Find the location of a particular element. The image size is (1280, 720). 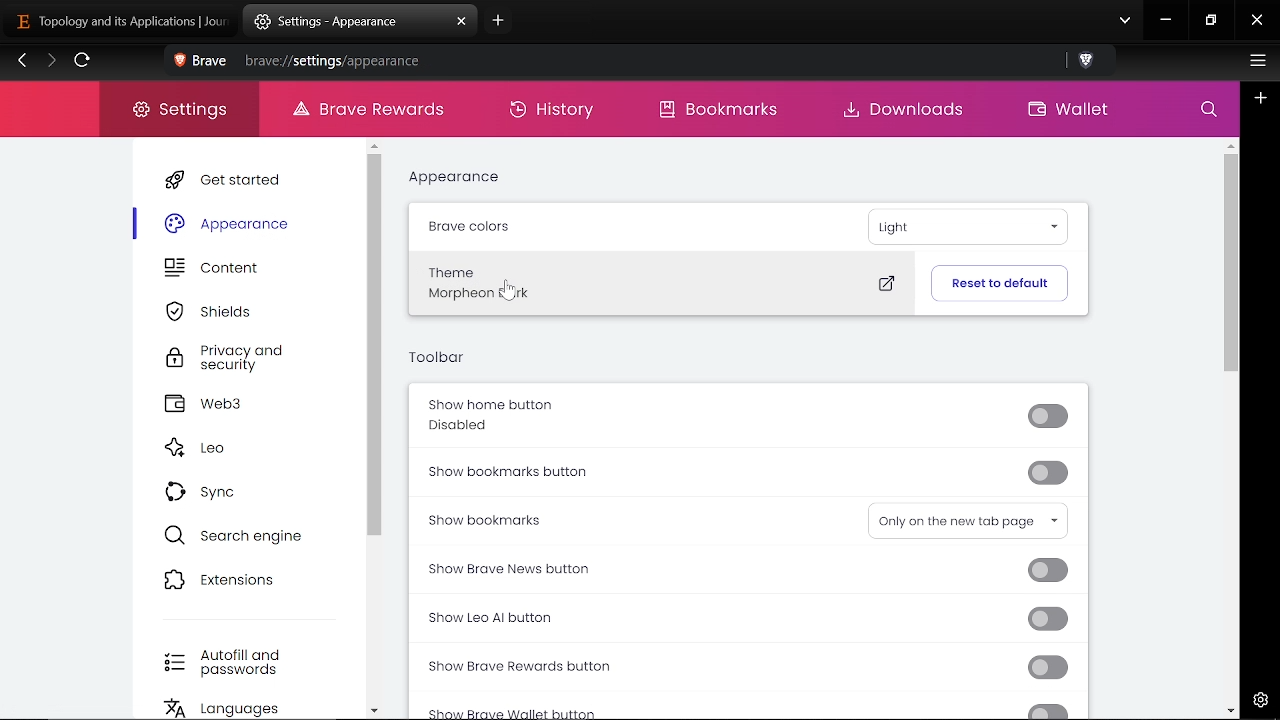

Cite link is located at coordinates (612, 61).